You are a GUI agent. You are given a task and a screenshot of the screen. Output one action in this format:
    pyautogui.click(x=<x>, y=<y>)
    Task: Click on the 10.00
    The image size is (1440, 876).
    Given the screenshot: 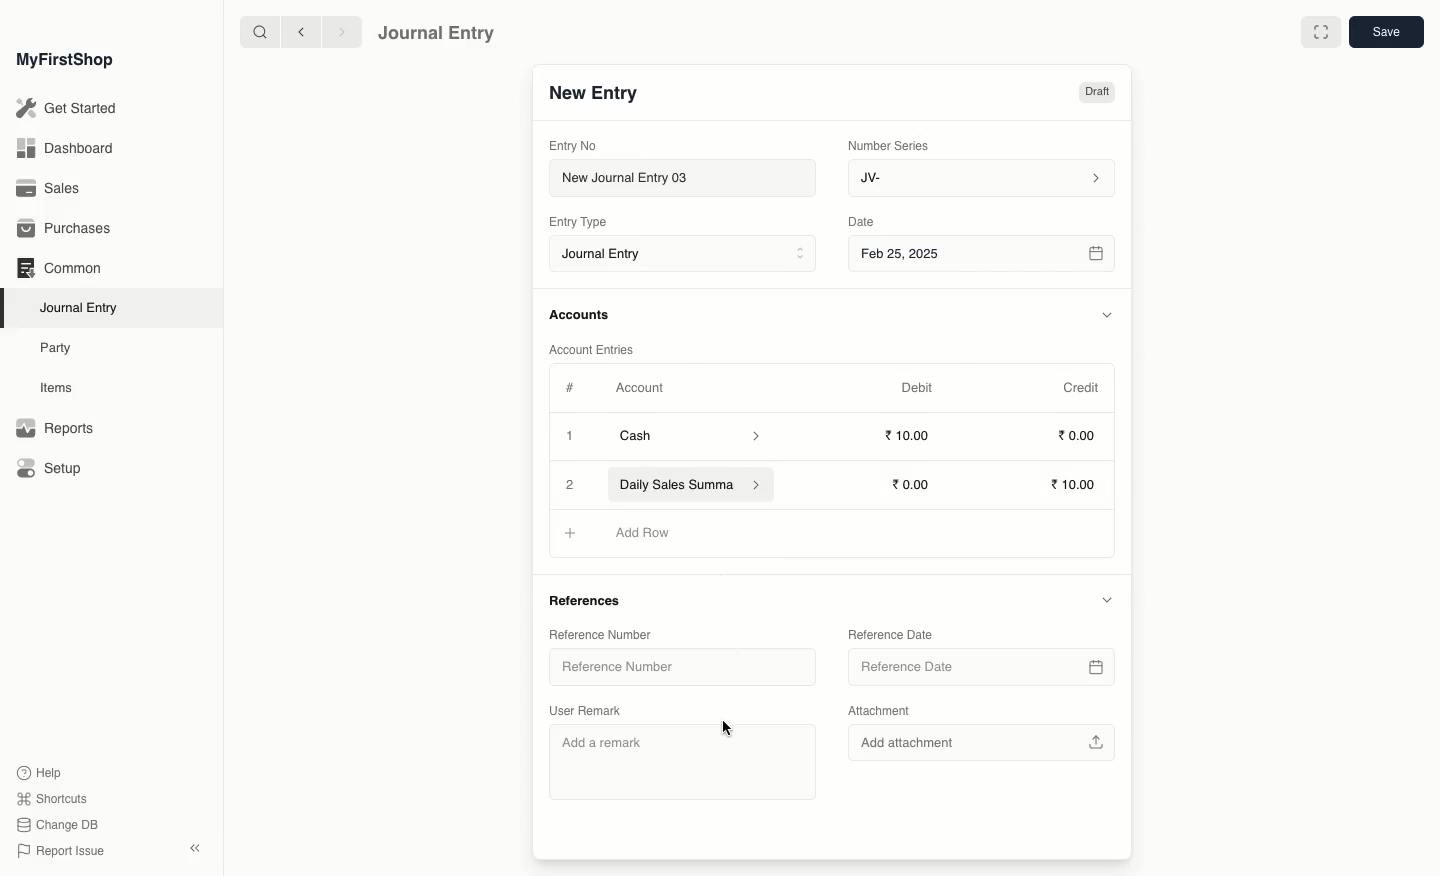 What is the action you would take?
    pyautogui.click(x=913, y=436)
    